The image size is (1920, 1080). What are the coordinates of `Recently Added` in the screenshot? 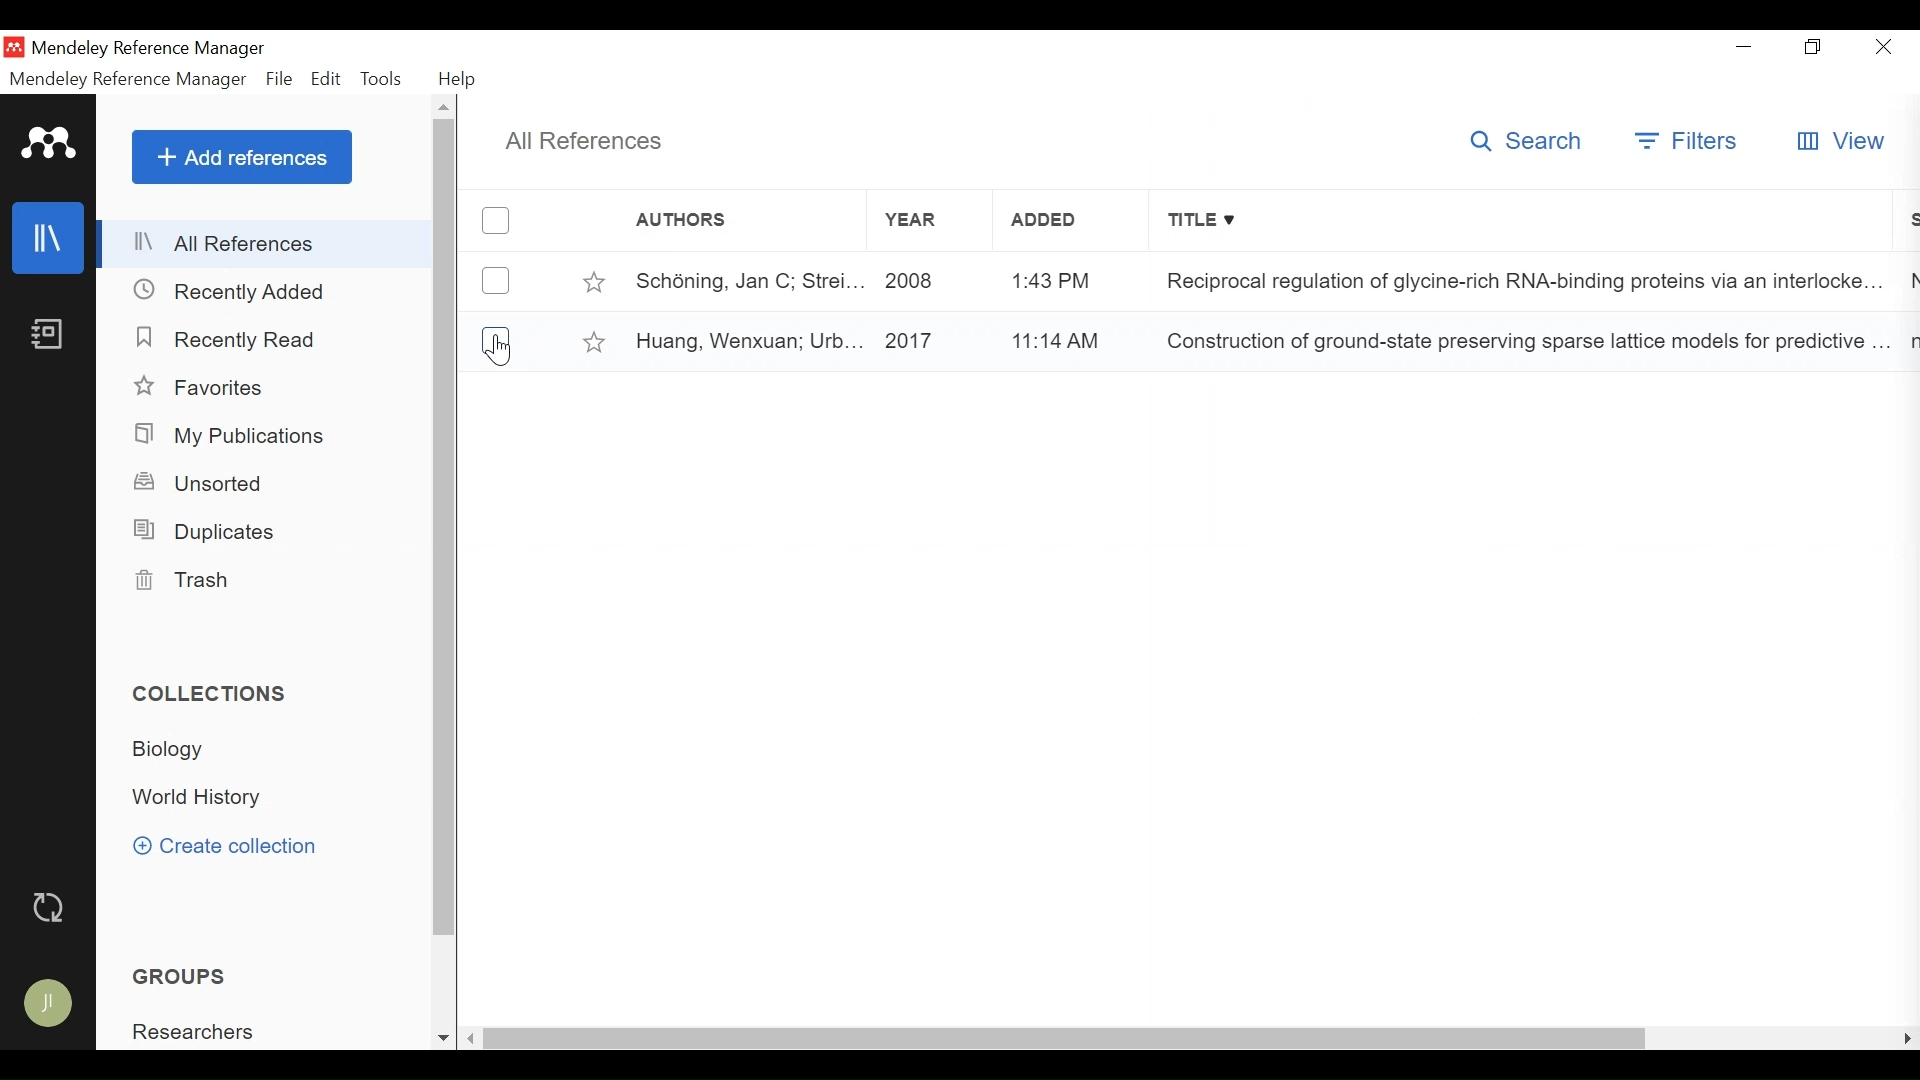 It's located at (241, 292).